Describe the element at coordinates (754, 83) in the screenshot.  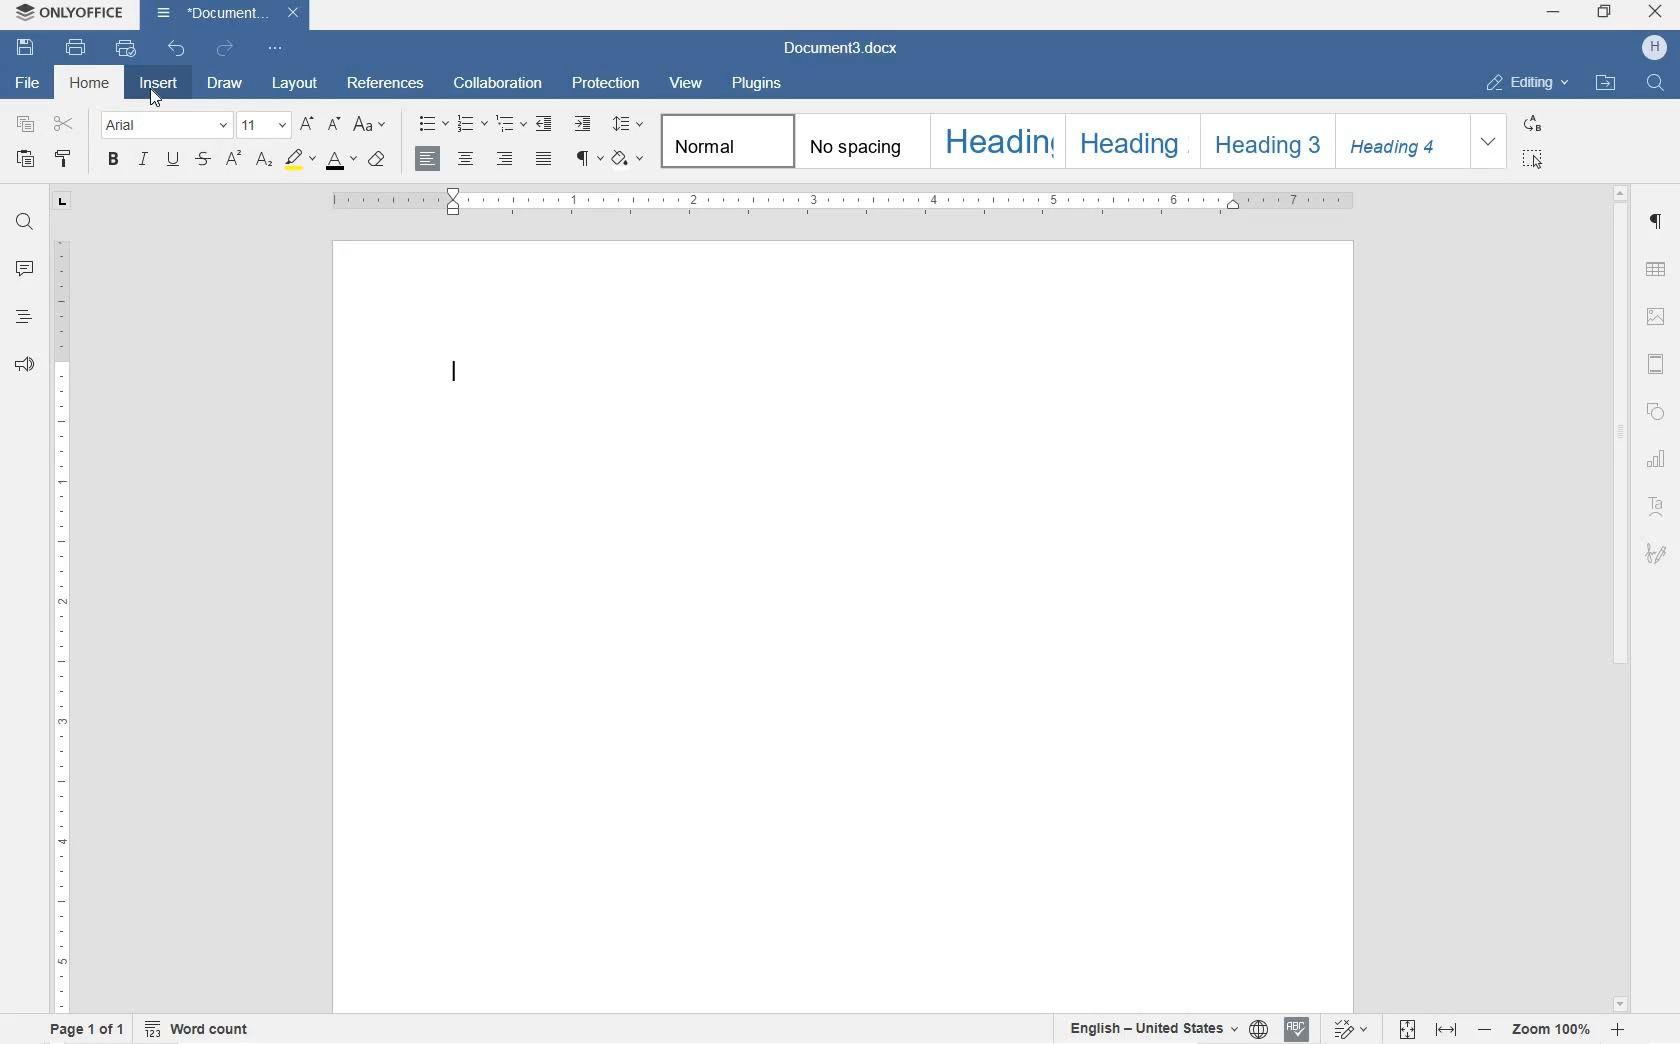
I see `PLUGINS` at that location.